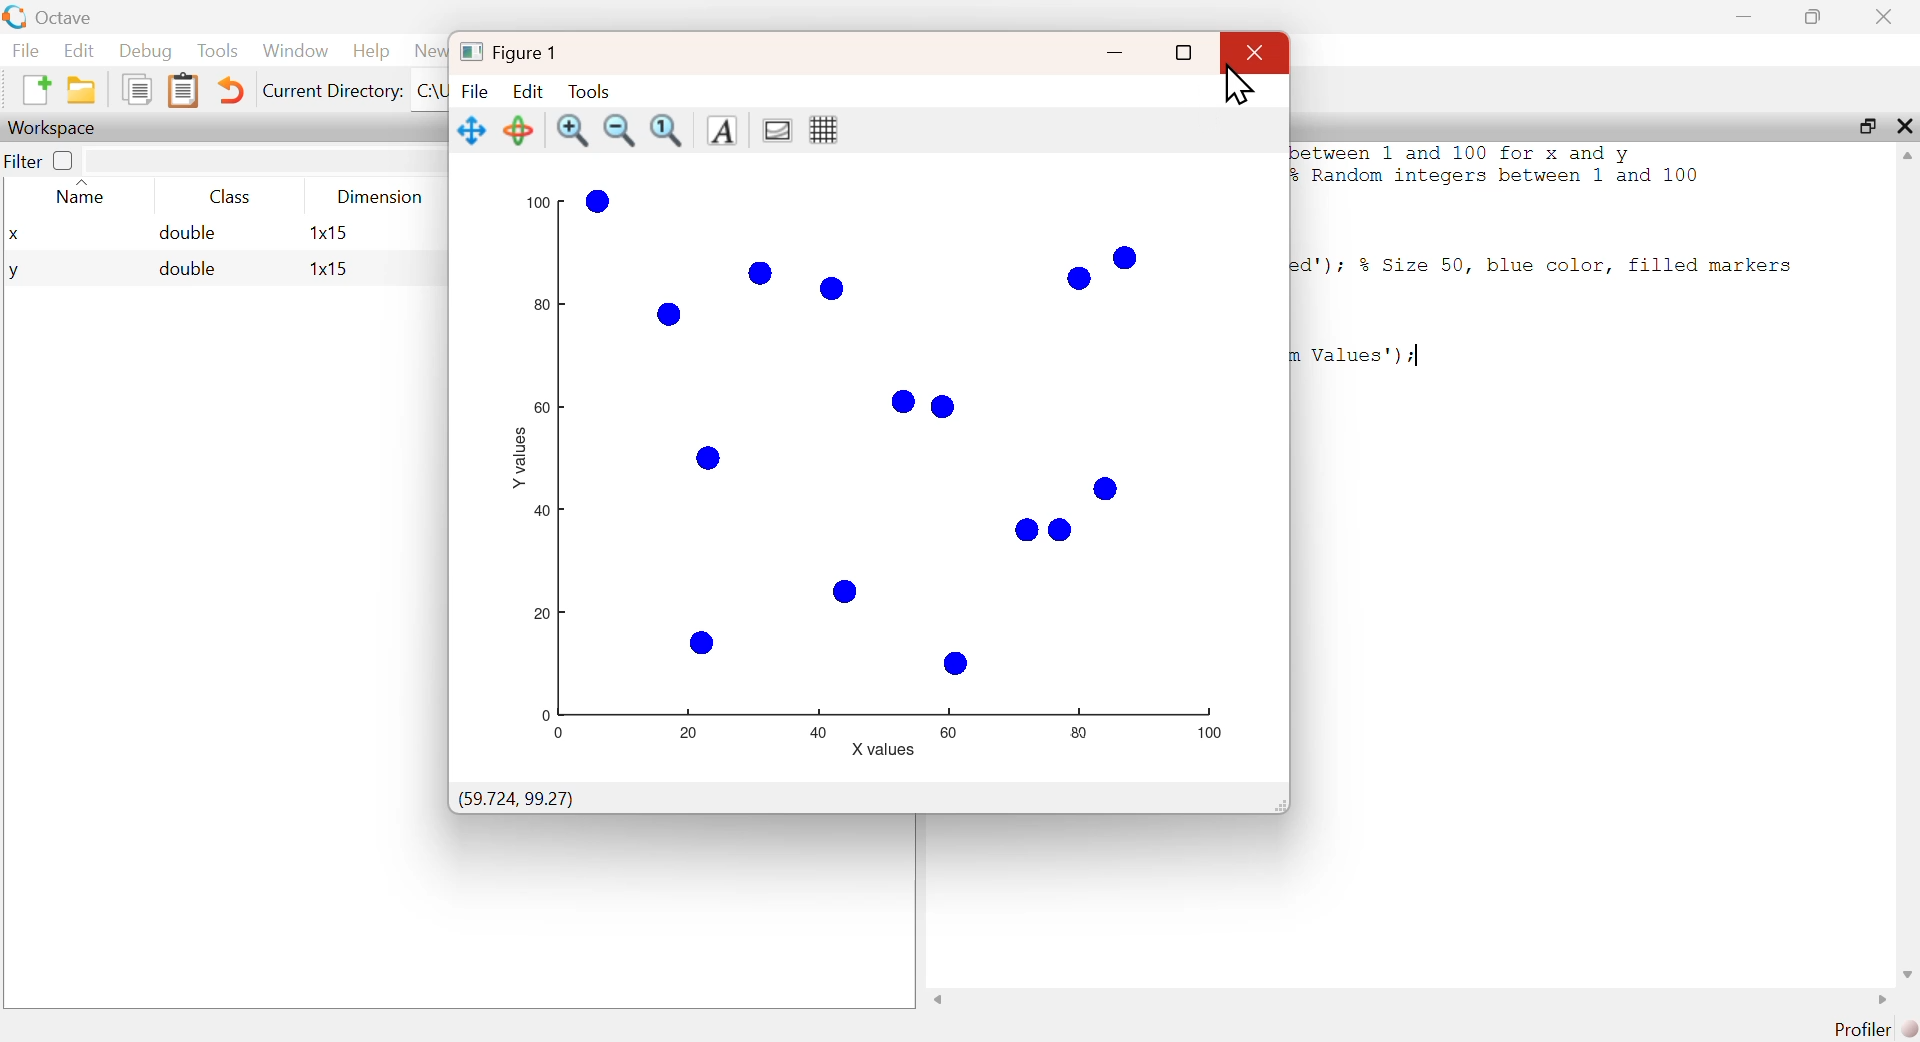 The width and height of the screenshot is (1920, 1042). I want to click on Zoom out, so click(618, 130).